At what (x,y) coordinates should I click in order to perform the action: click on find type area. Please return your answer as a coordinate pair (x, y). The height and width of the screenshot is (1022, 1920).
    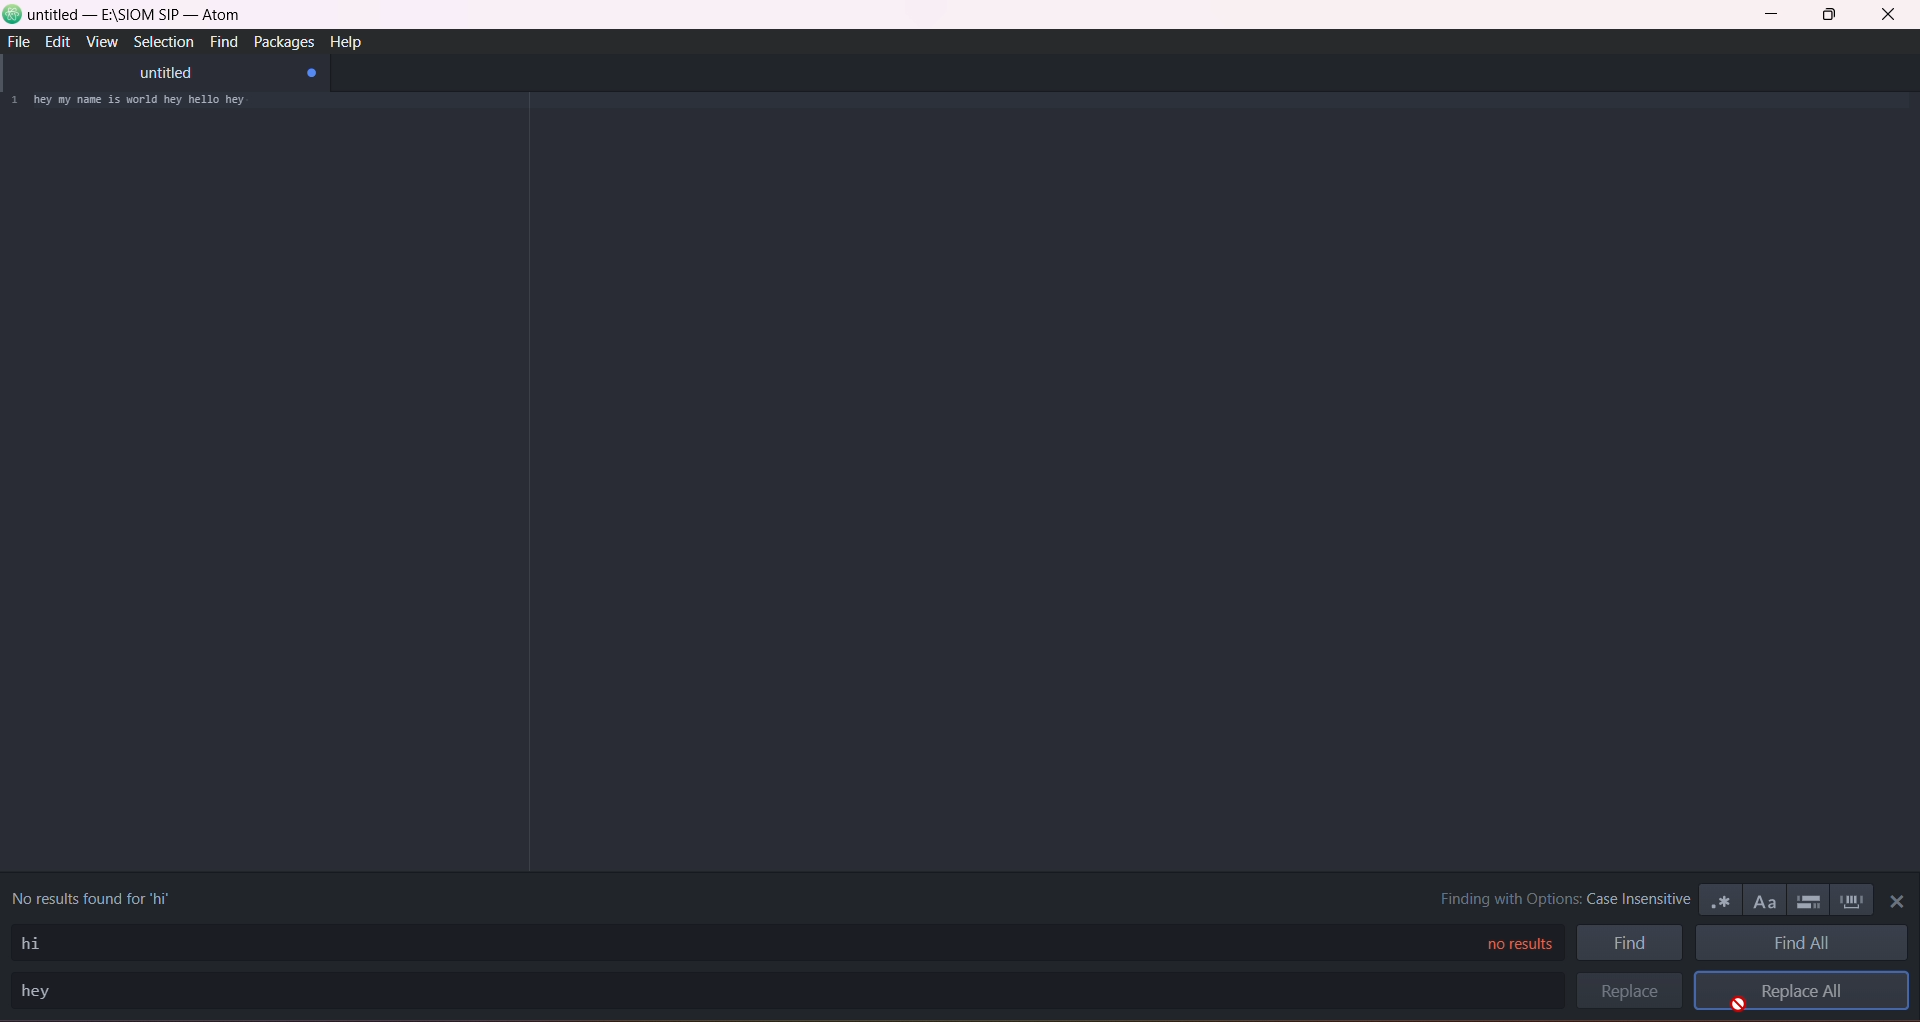
    Looking at the image, I should click on (760, 945).